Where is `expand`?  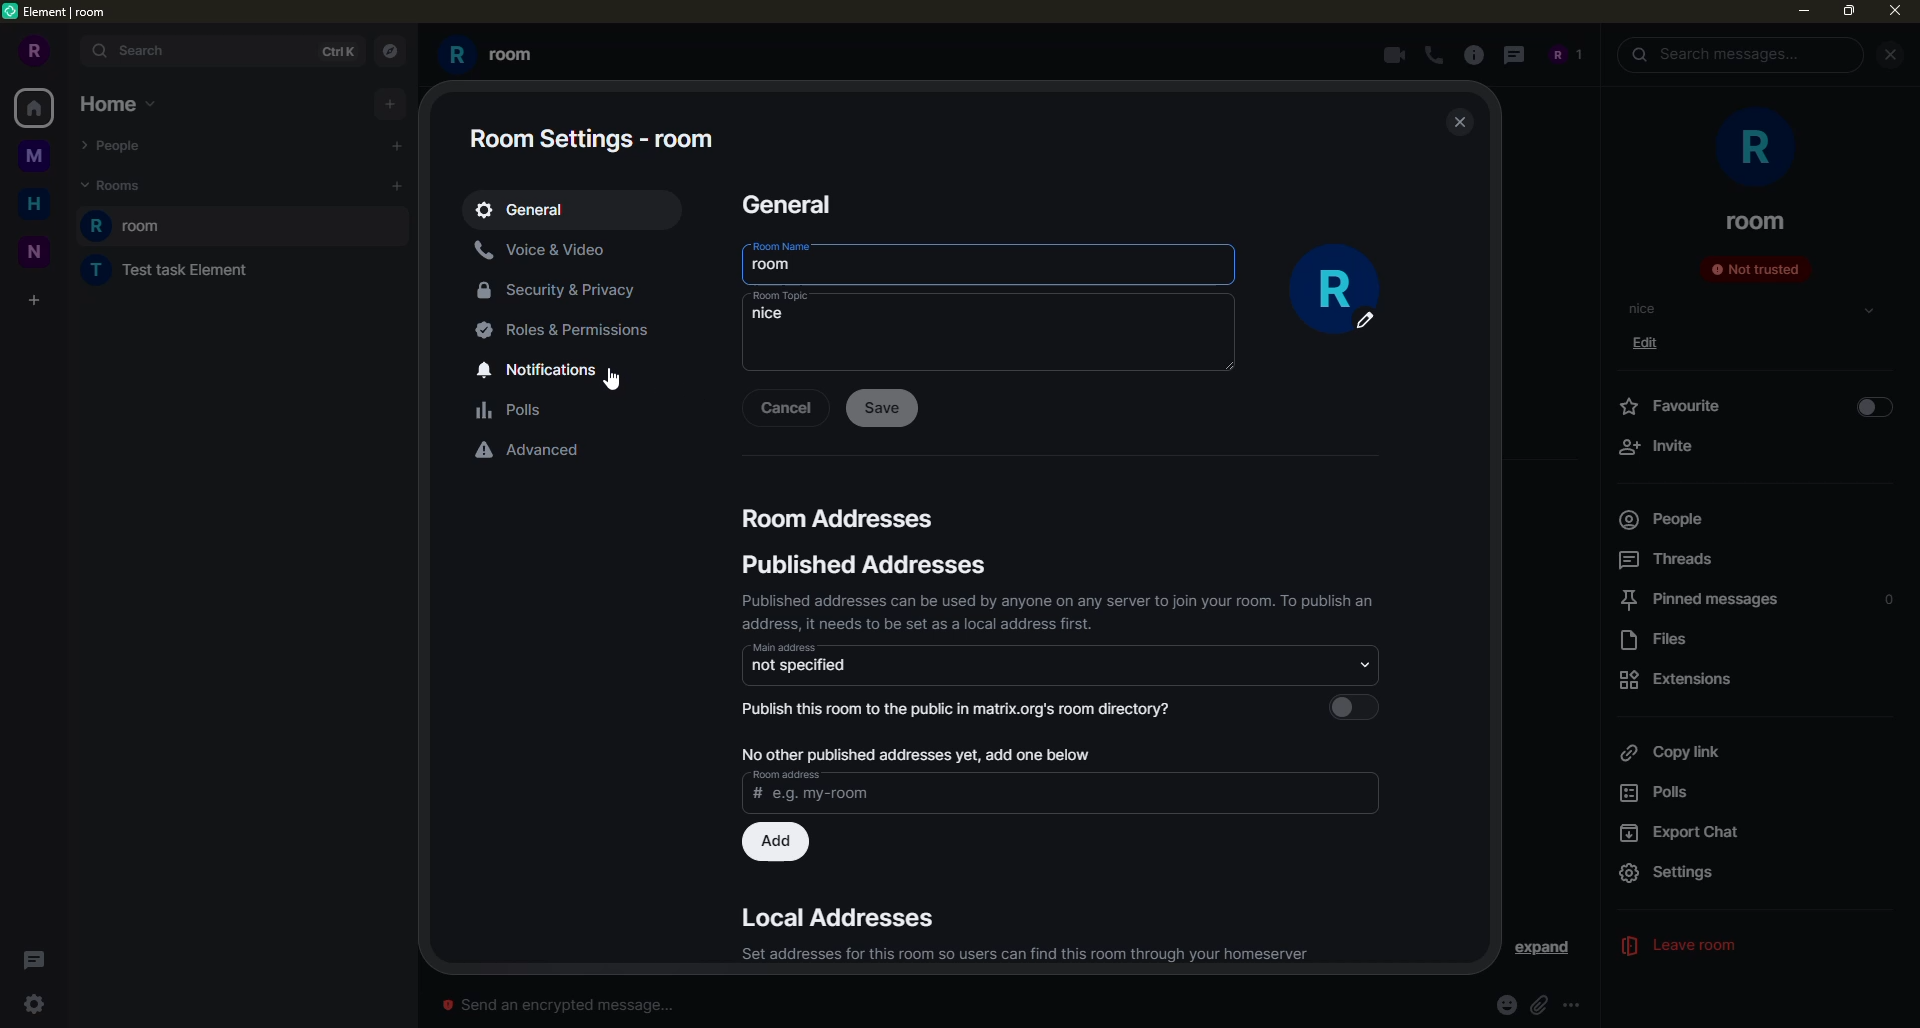 expand is located at coordinates (1886, 873).